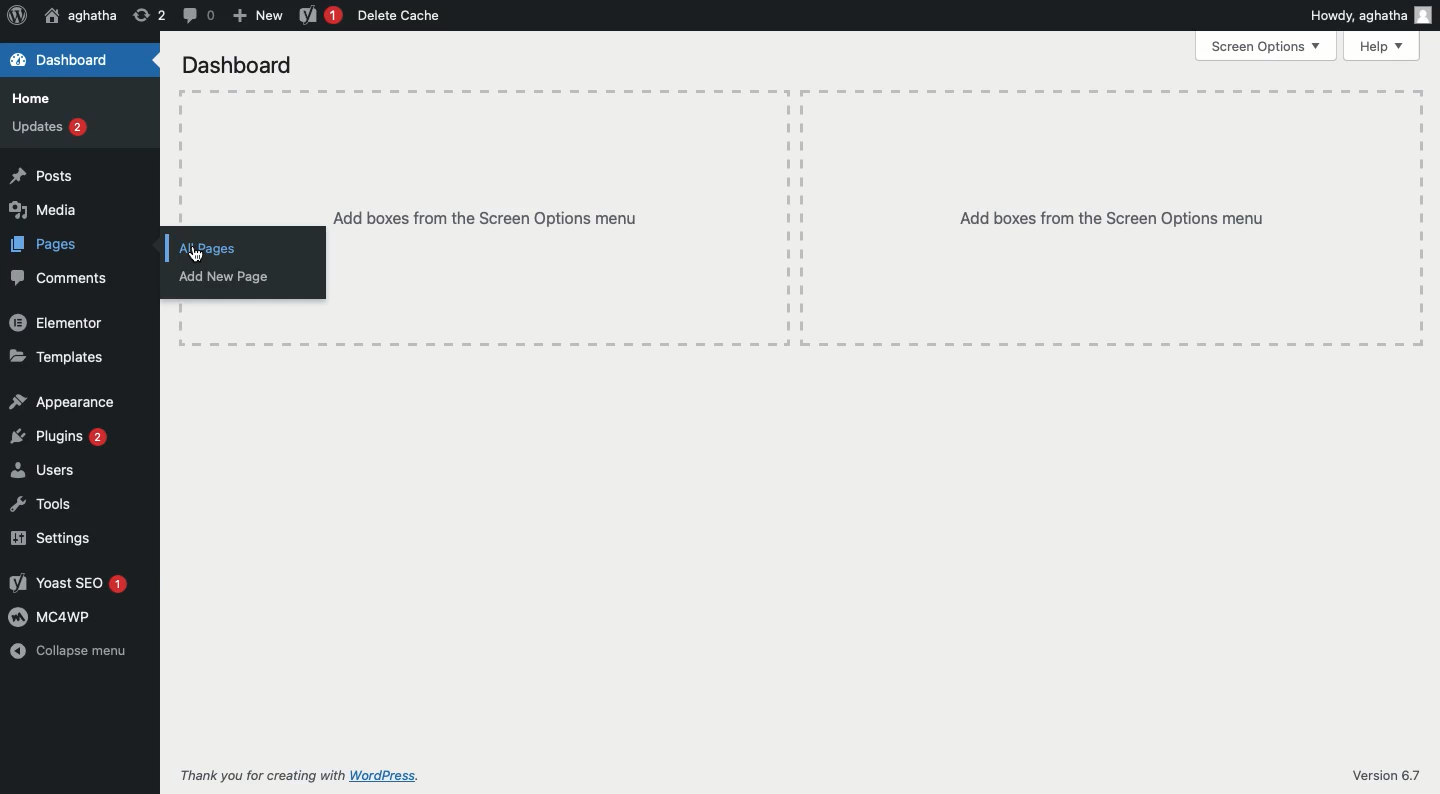 The image size is (1440, 794). I want to click on Revisions, so click(149, 16).